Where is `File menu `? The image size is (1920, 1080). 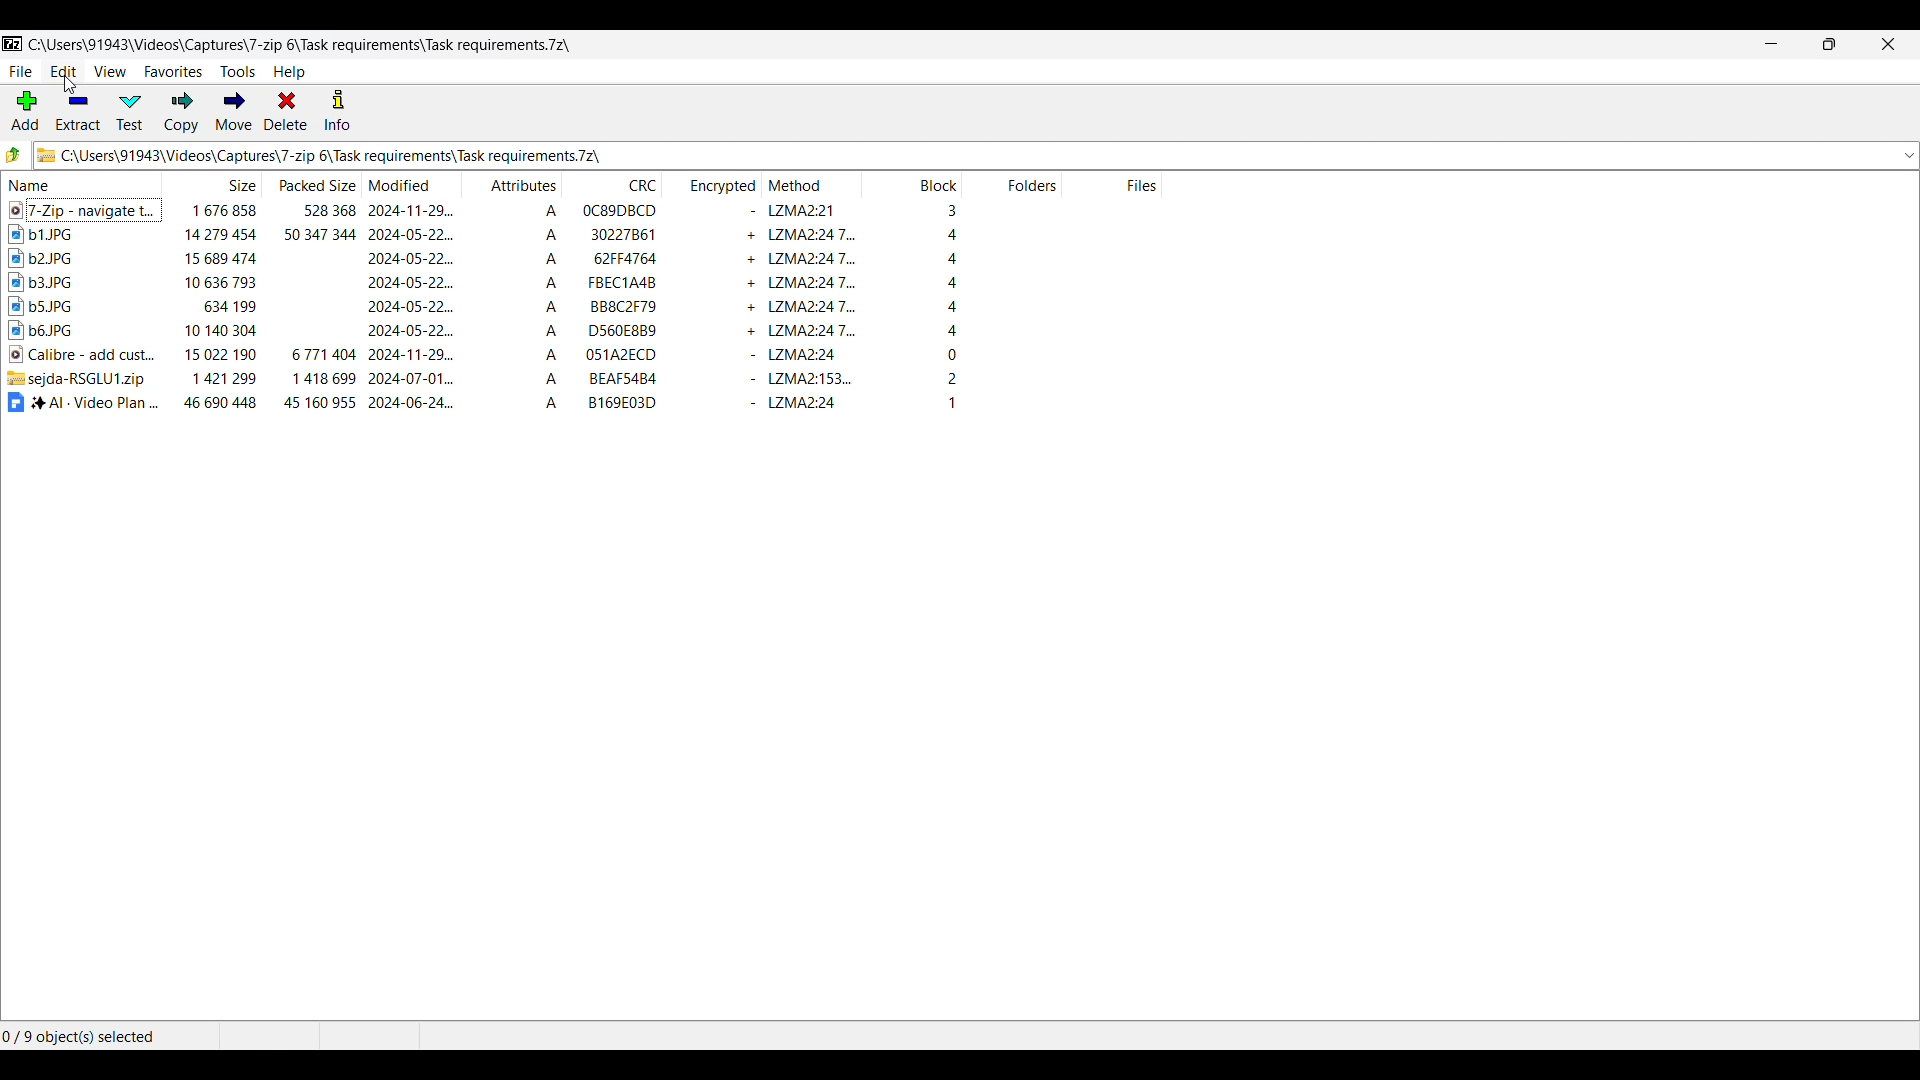 File menu  is located at coordinates (20, 71).